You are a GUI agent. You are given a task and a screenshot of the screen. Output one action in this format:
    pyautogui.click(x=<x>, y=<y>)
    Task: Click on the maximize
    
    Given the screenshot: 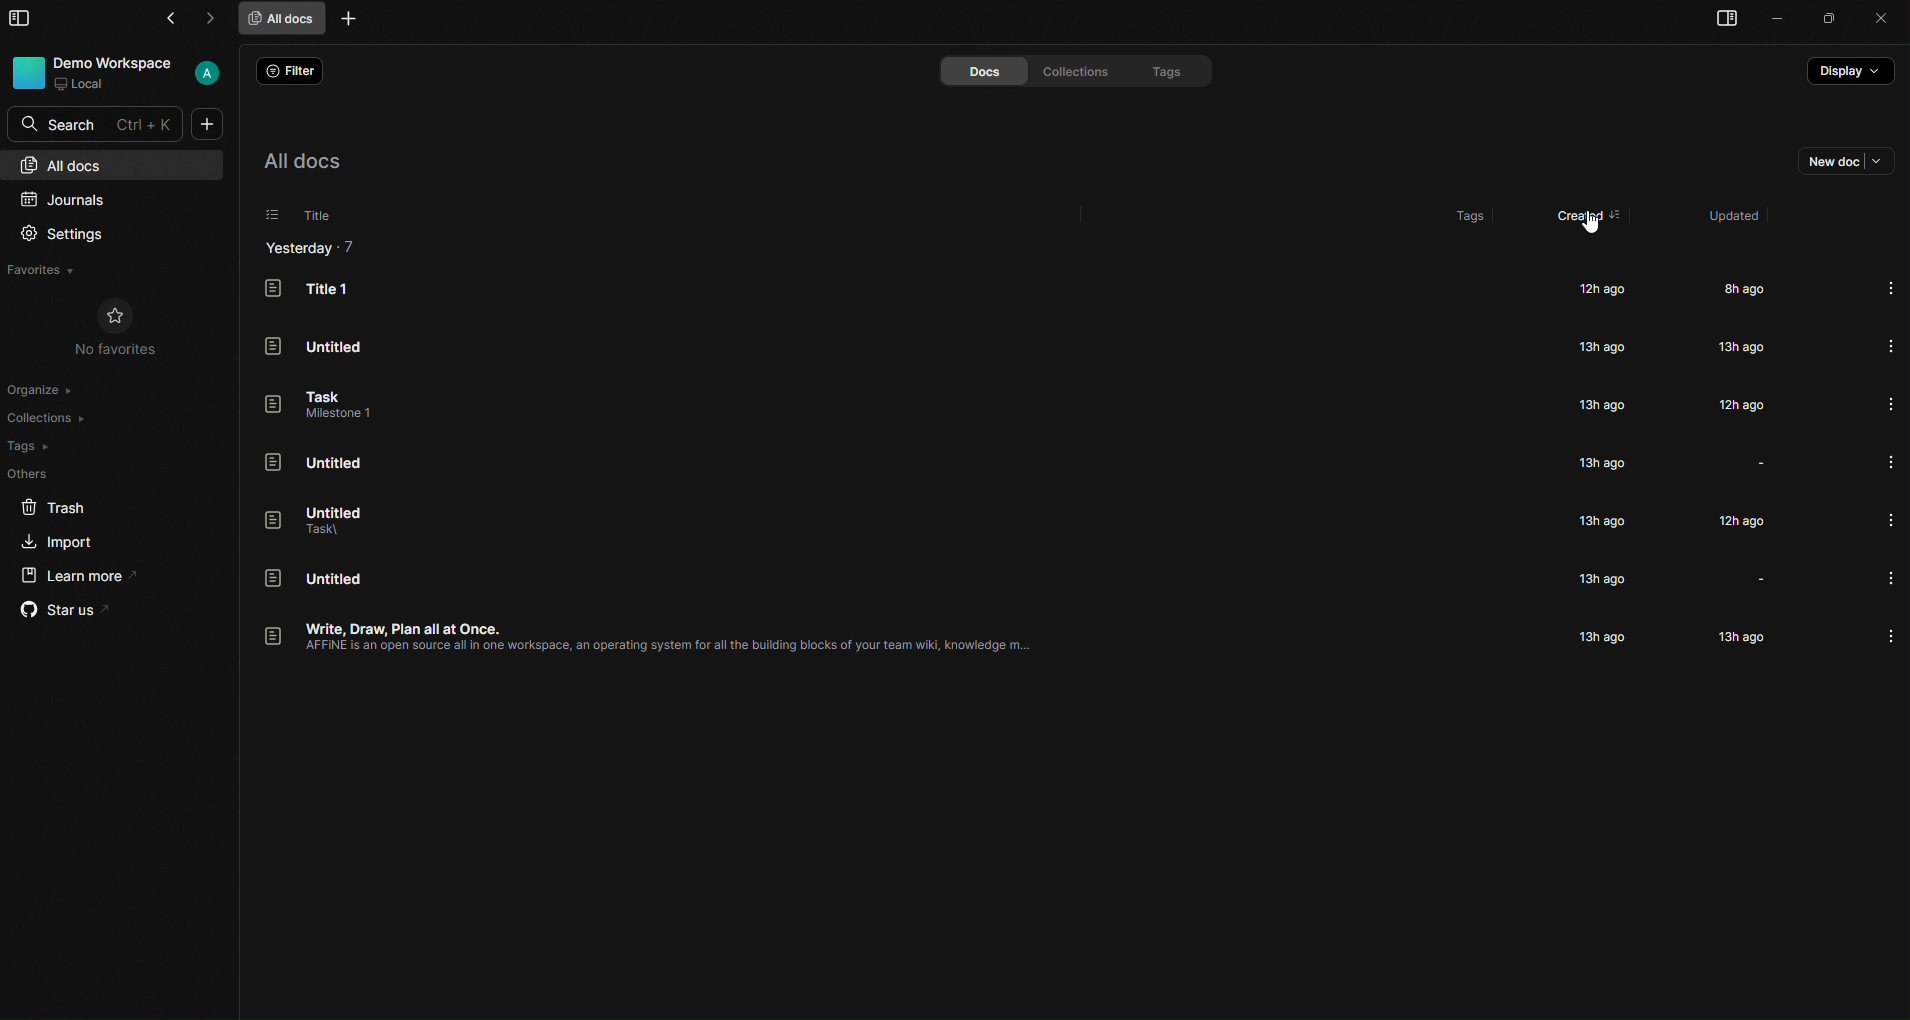 What is the action you would take?
    pyautogui.click(x=1827, y=20)
    